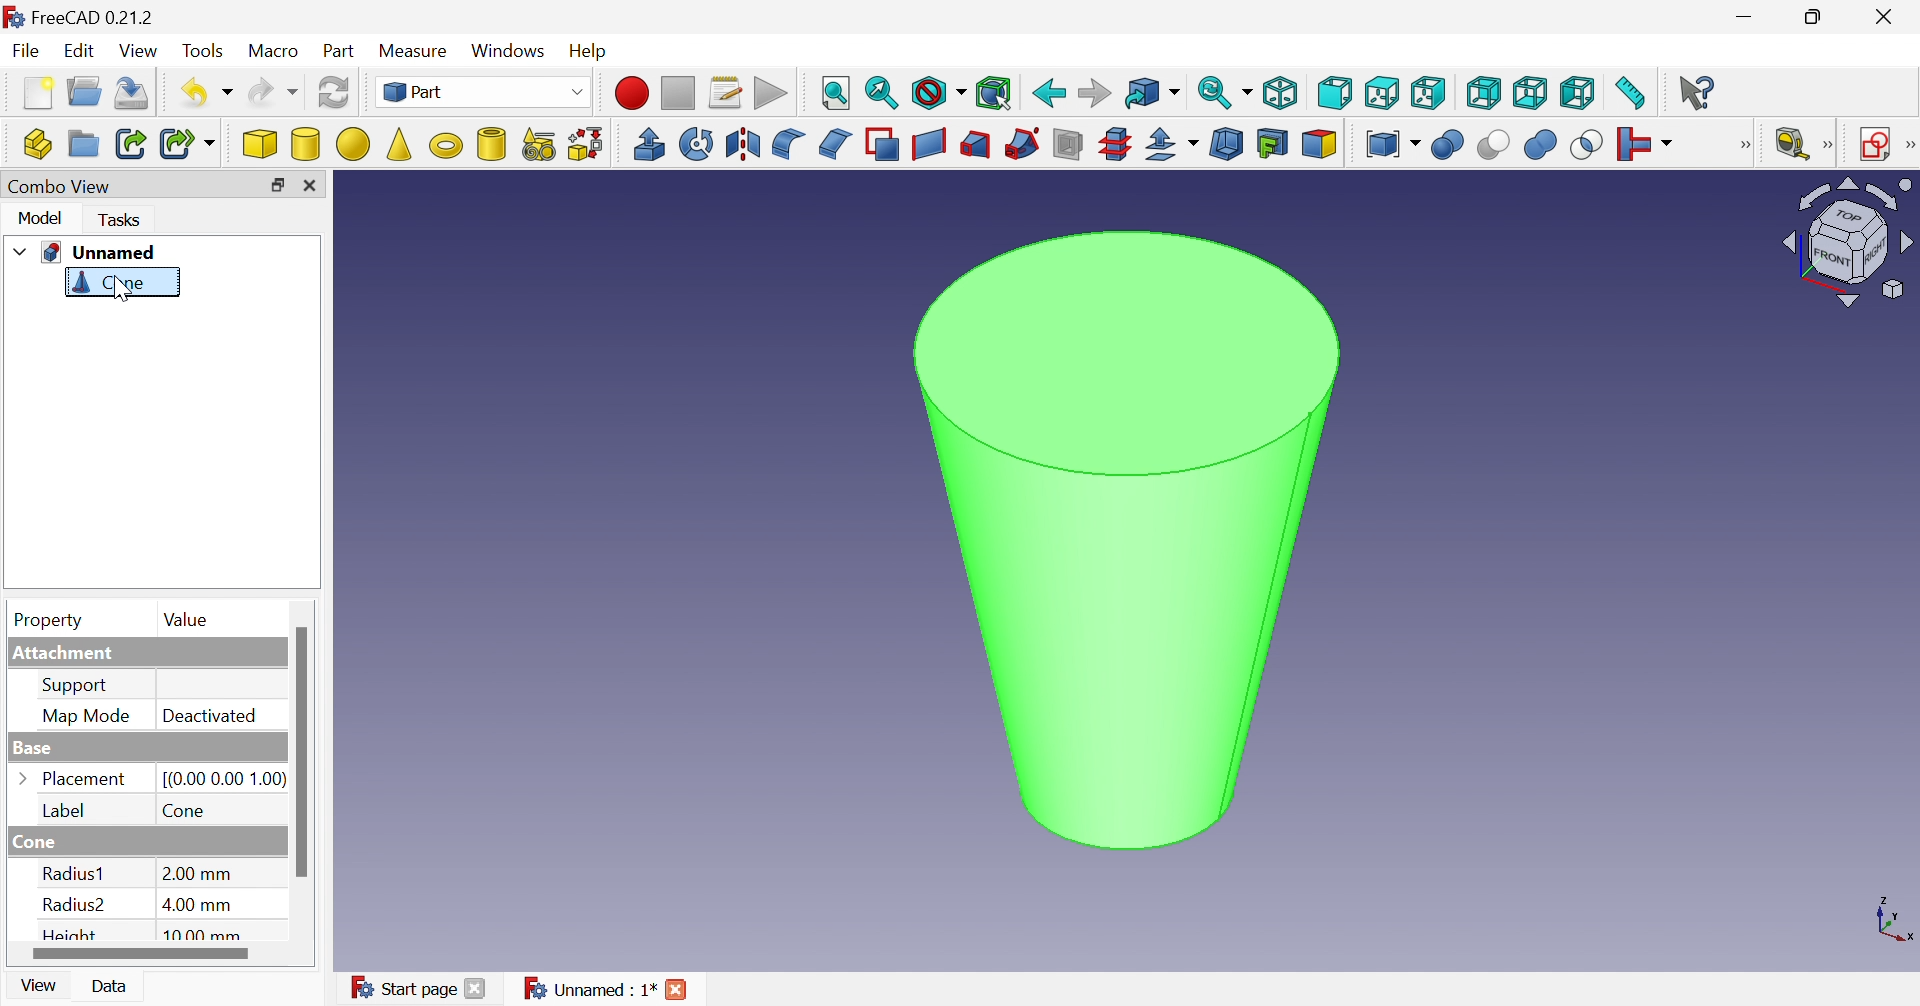 Image resolution: width=1920 pixels, height=1006 pixels. I want to click on Viewing angle, so click(1844, 244).